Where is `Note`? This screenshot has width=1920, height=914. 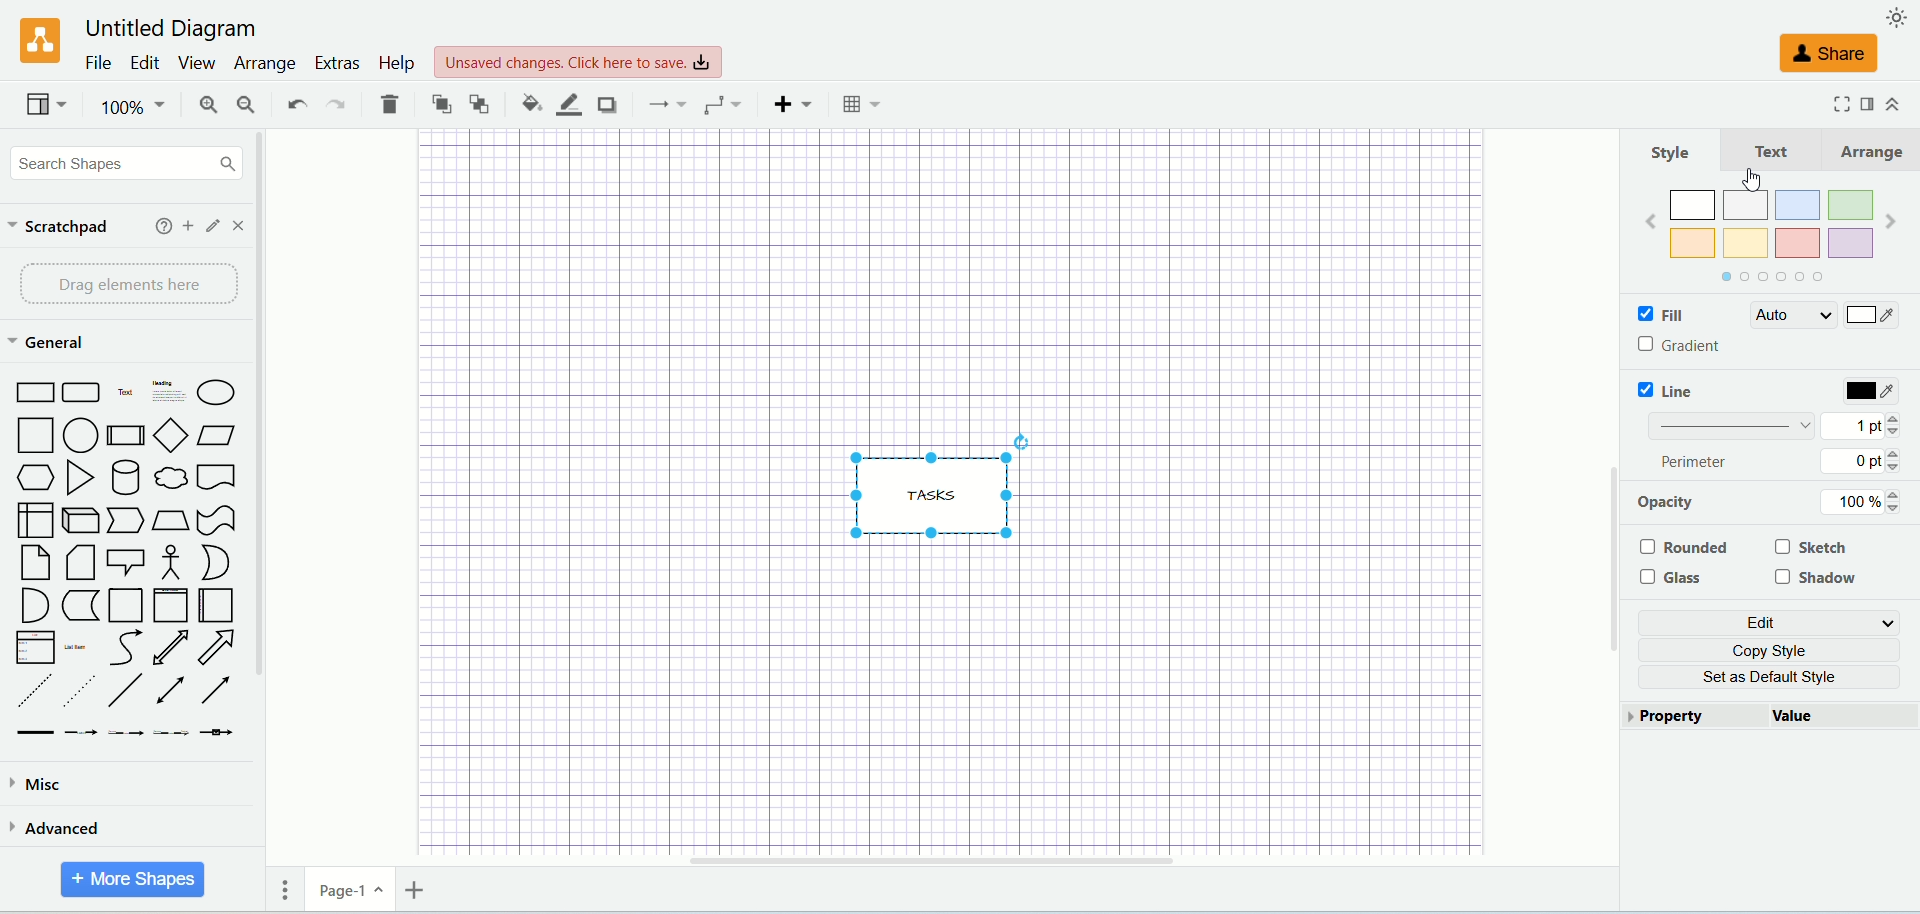 Note is located at coordinates (34, 563).